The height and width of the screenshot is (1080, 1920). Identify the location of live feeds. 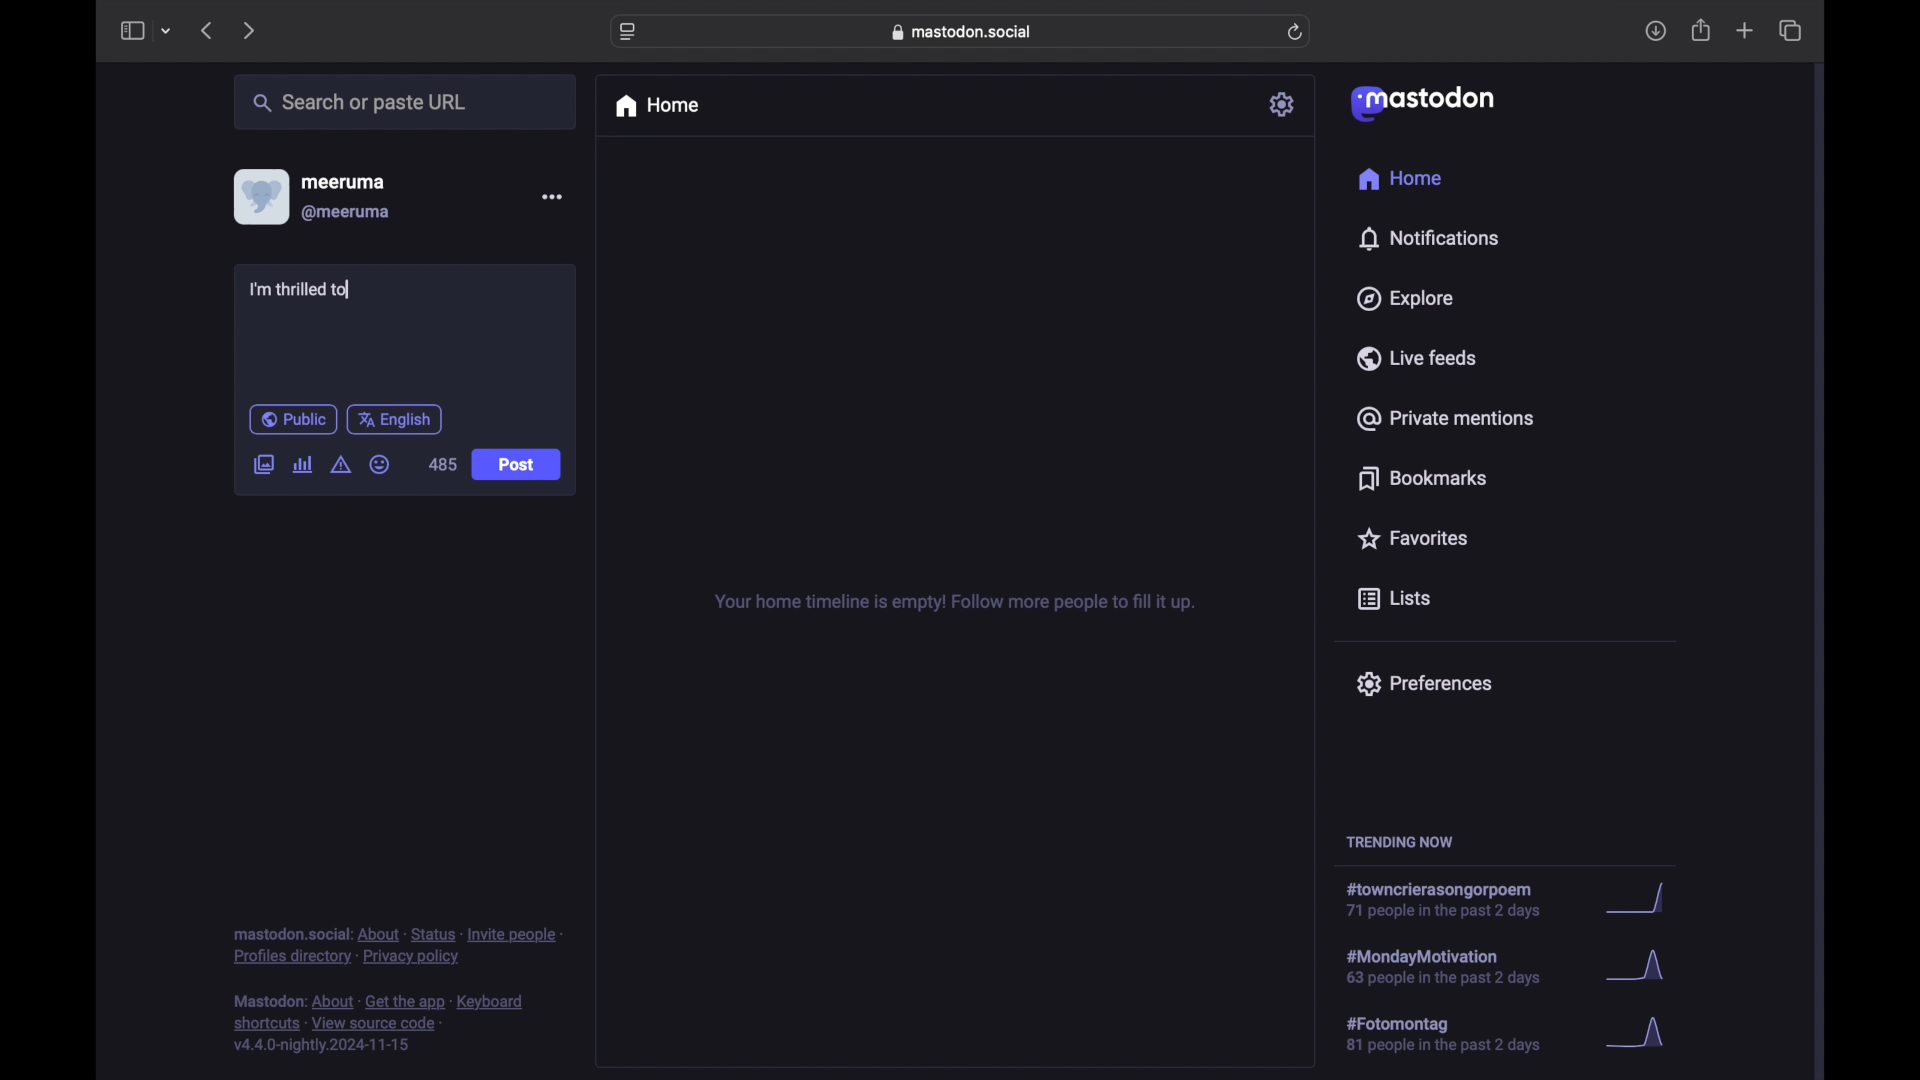
(1415, 357).